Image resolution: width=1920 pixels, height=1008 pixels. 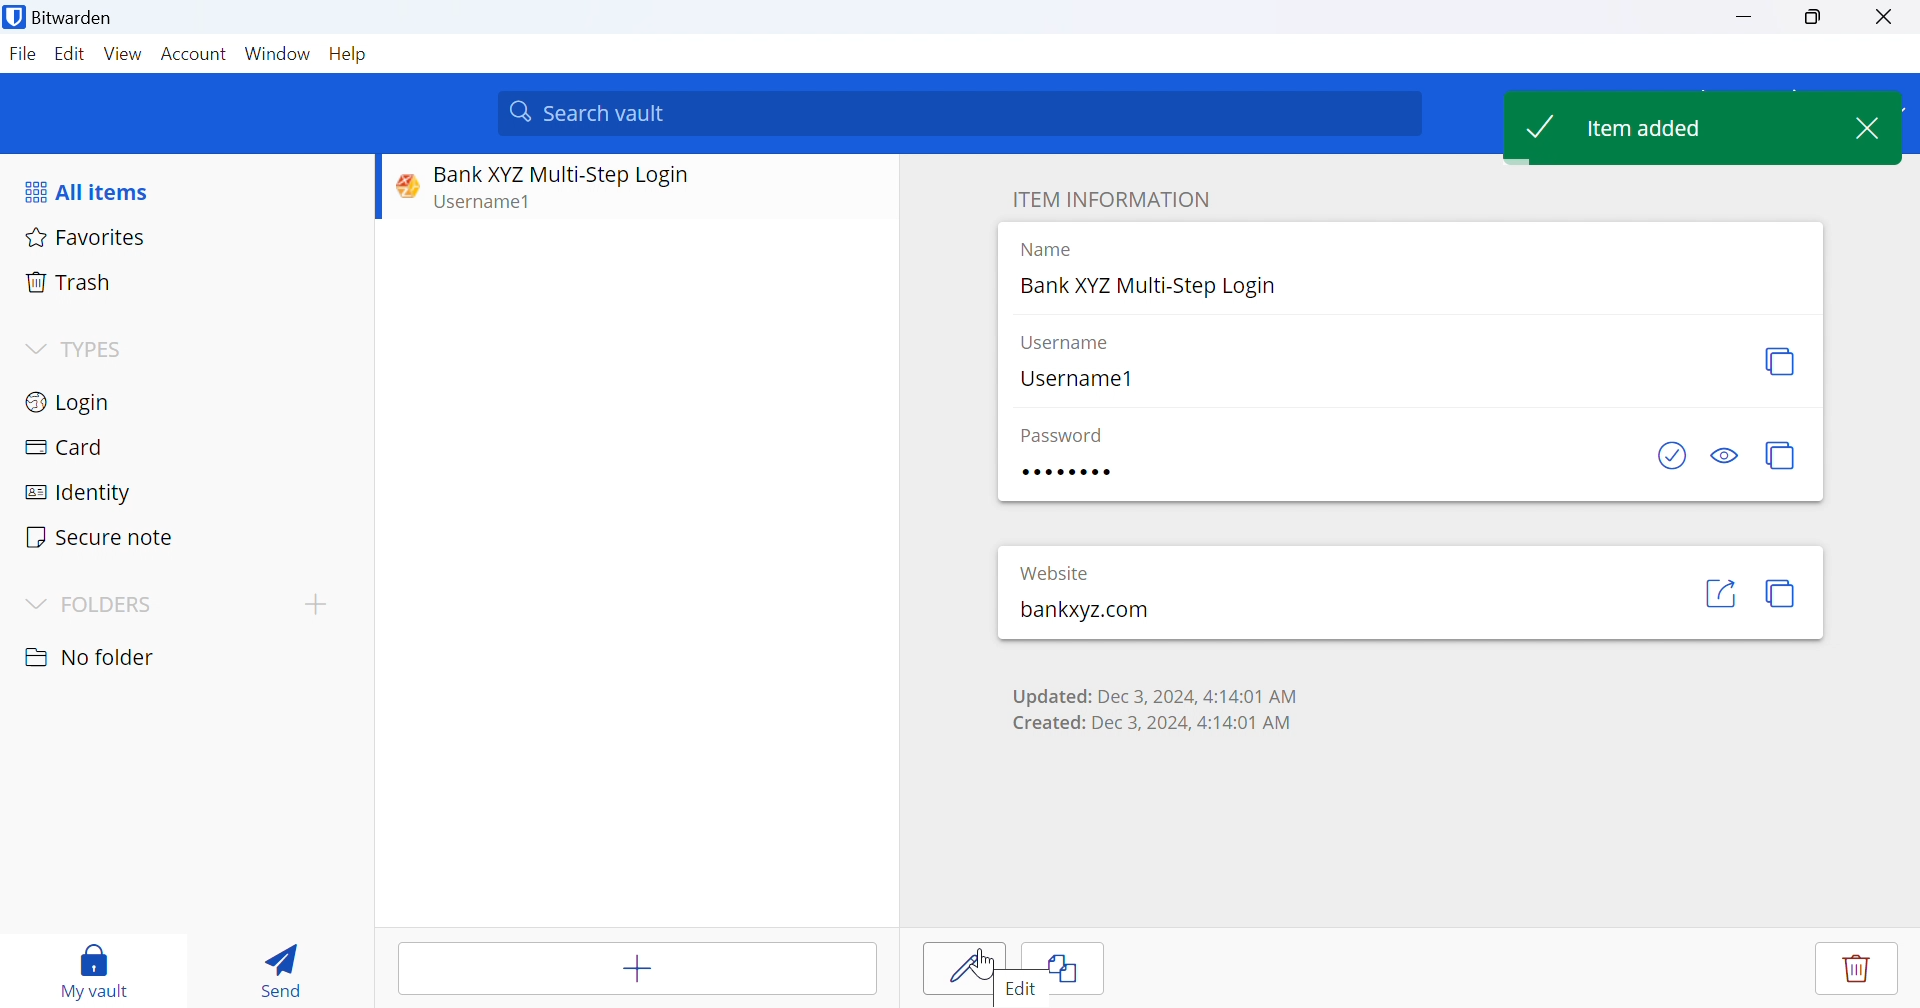 I want to click on Bitwarden, so click(x=63, y=21).